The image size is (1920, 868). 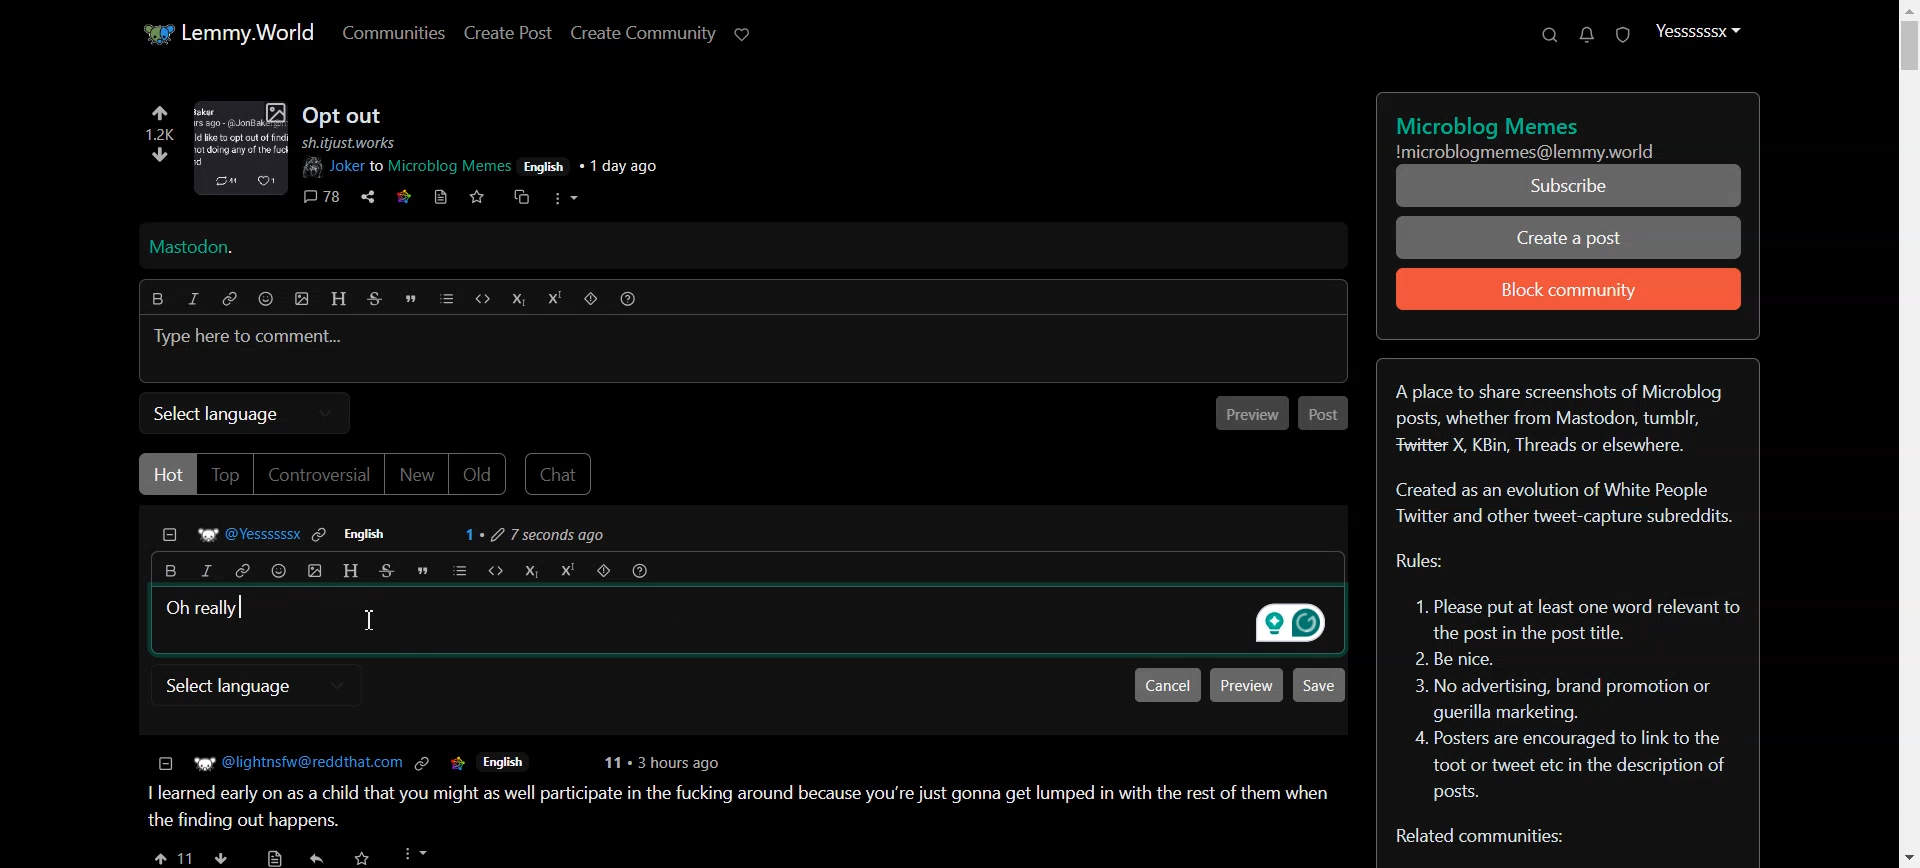 What do you see at coordinates (1586, 35) in the screenshot?
I see `Unread message` at bounding box center [1586, 35].